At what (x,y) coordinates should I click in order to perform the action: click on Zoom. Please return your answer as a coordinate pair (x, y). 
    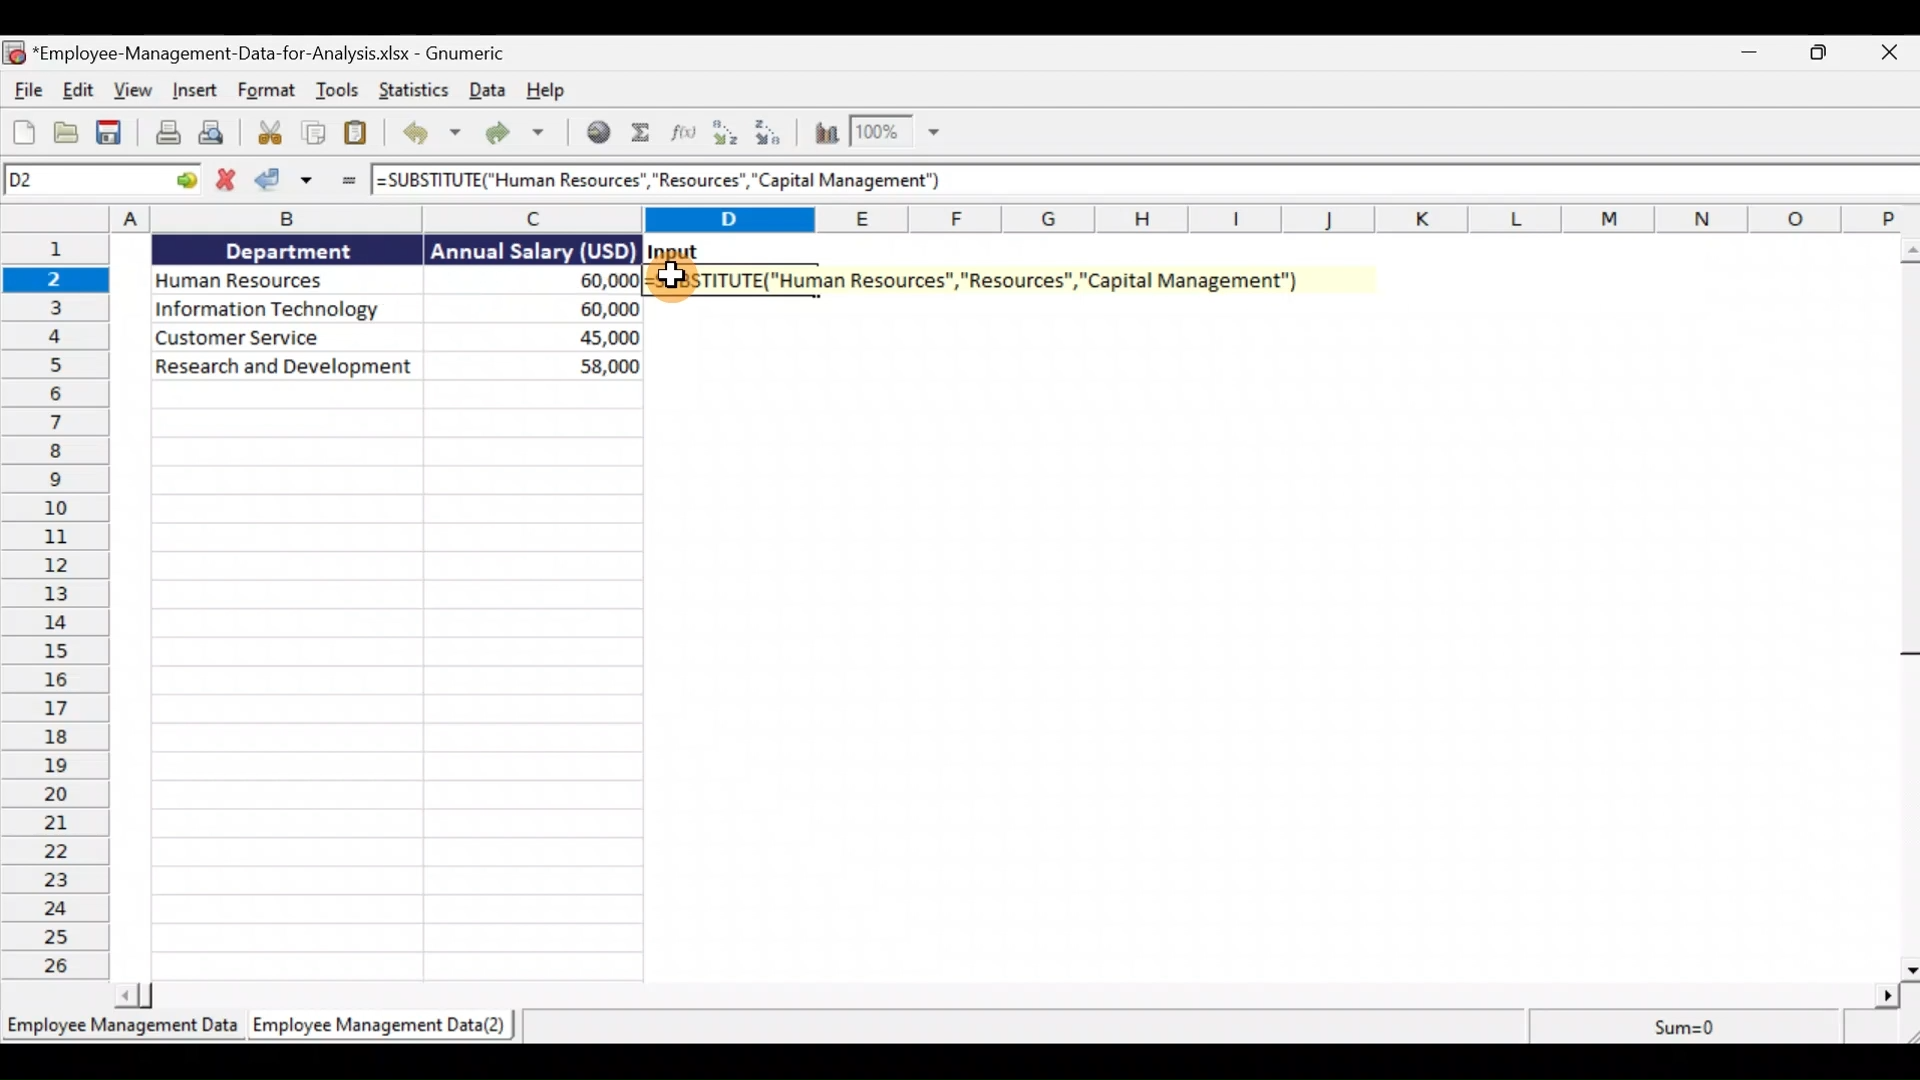
    Looking at the image, I should click on (897, 134).